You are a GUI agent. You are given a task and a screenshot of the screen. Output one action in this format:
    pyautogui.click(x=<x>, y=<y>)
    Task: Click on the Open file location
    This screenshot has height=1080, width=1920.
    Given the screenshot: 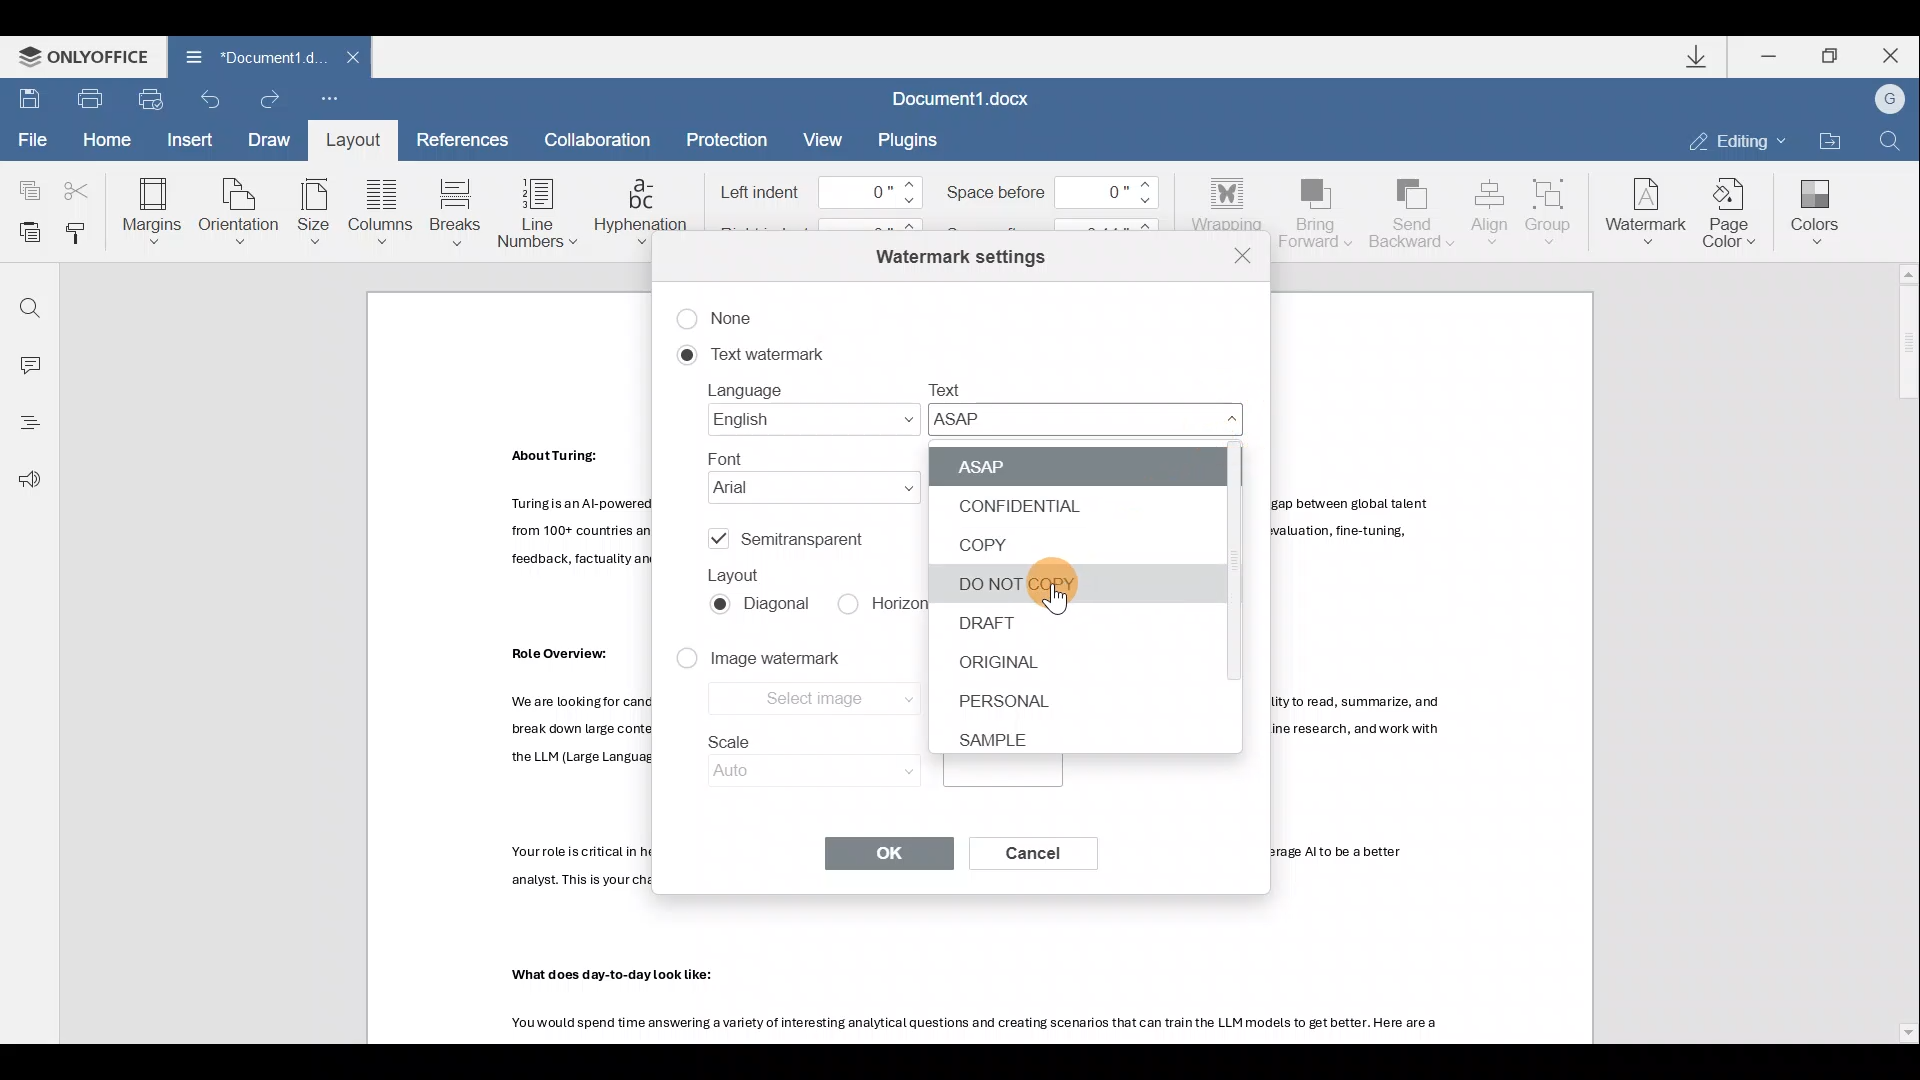 What is the action you would take?
    pyautogui.click(x=1826, y=135)
    